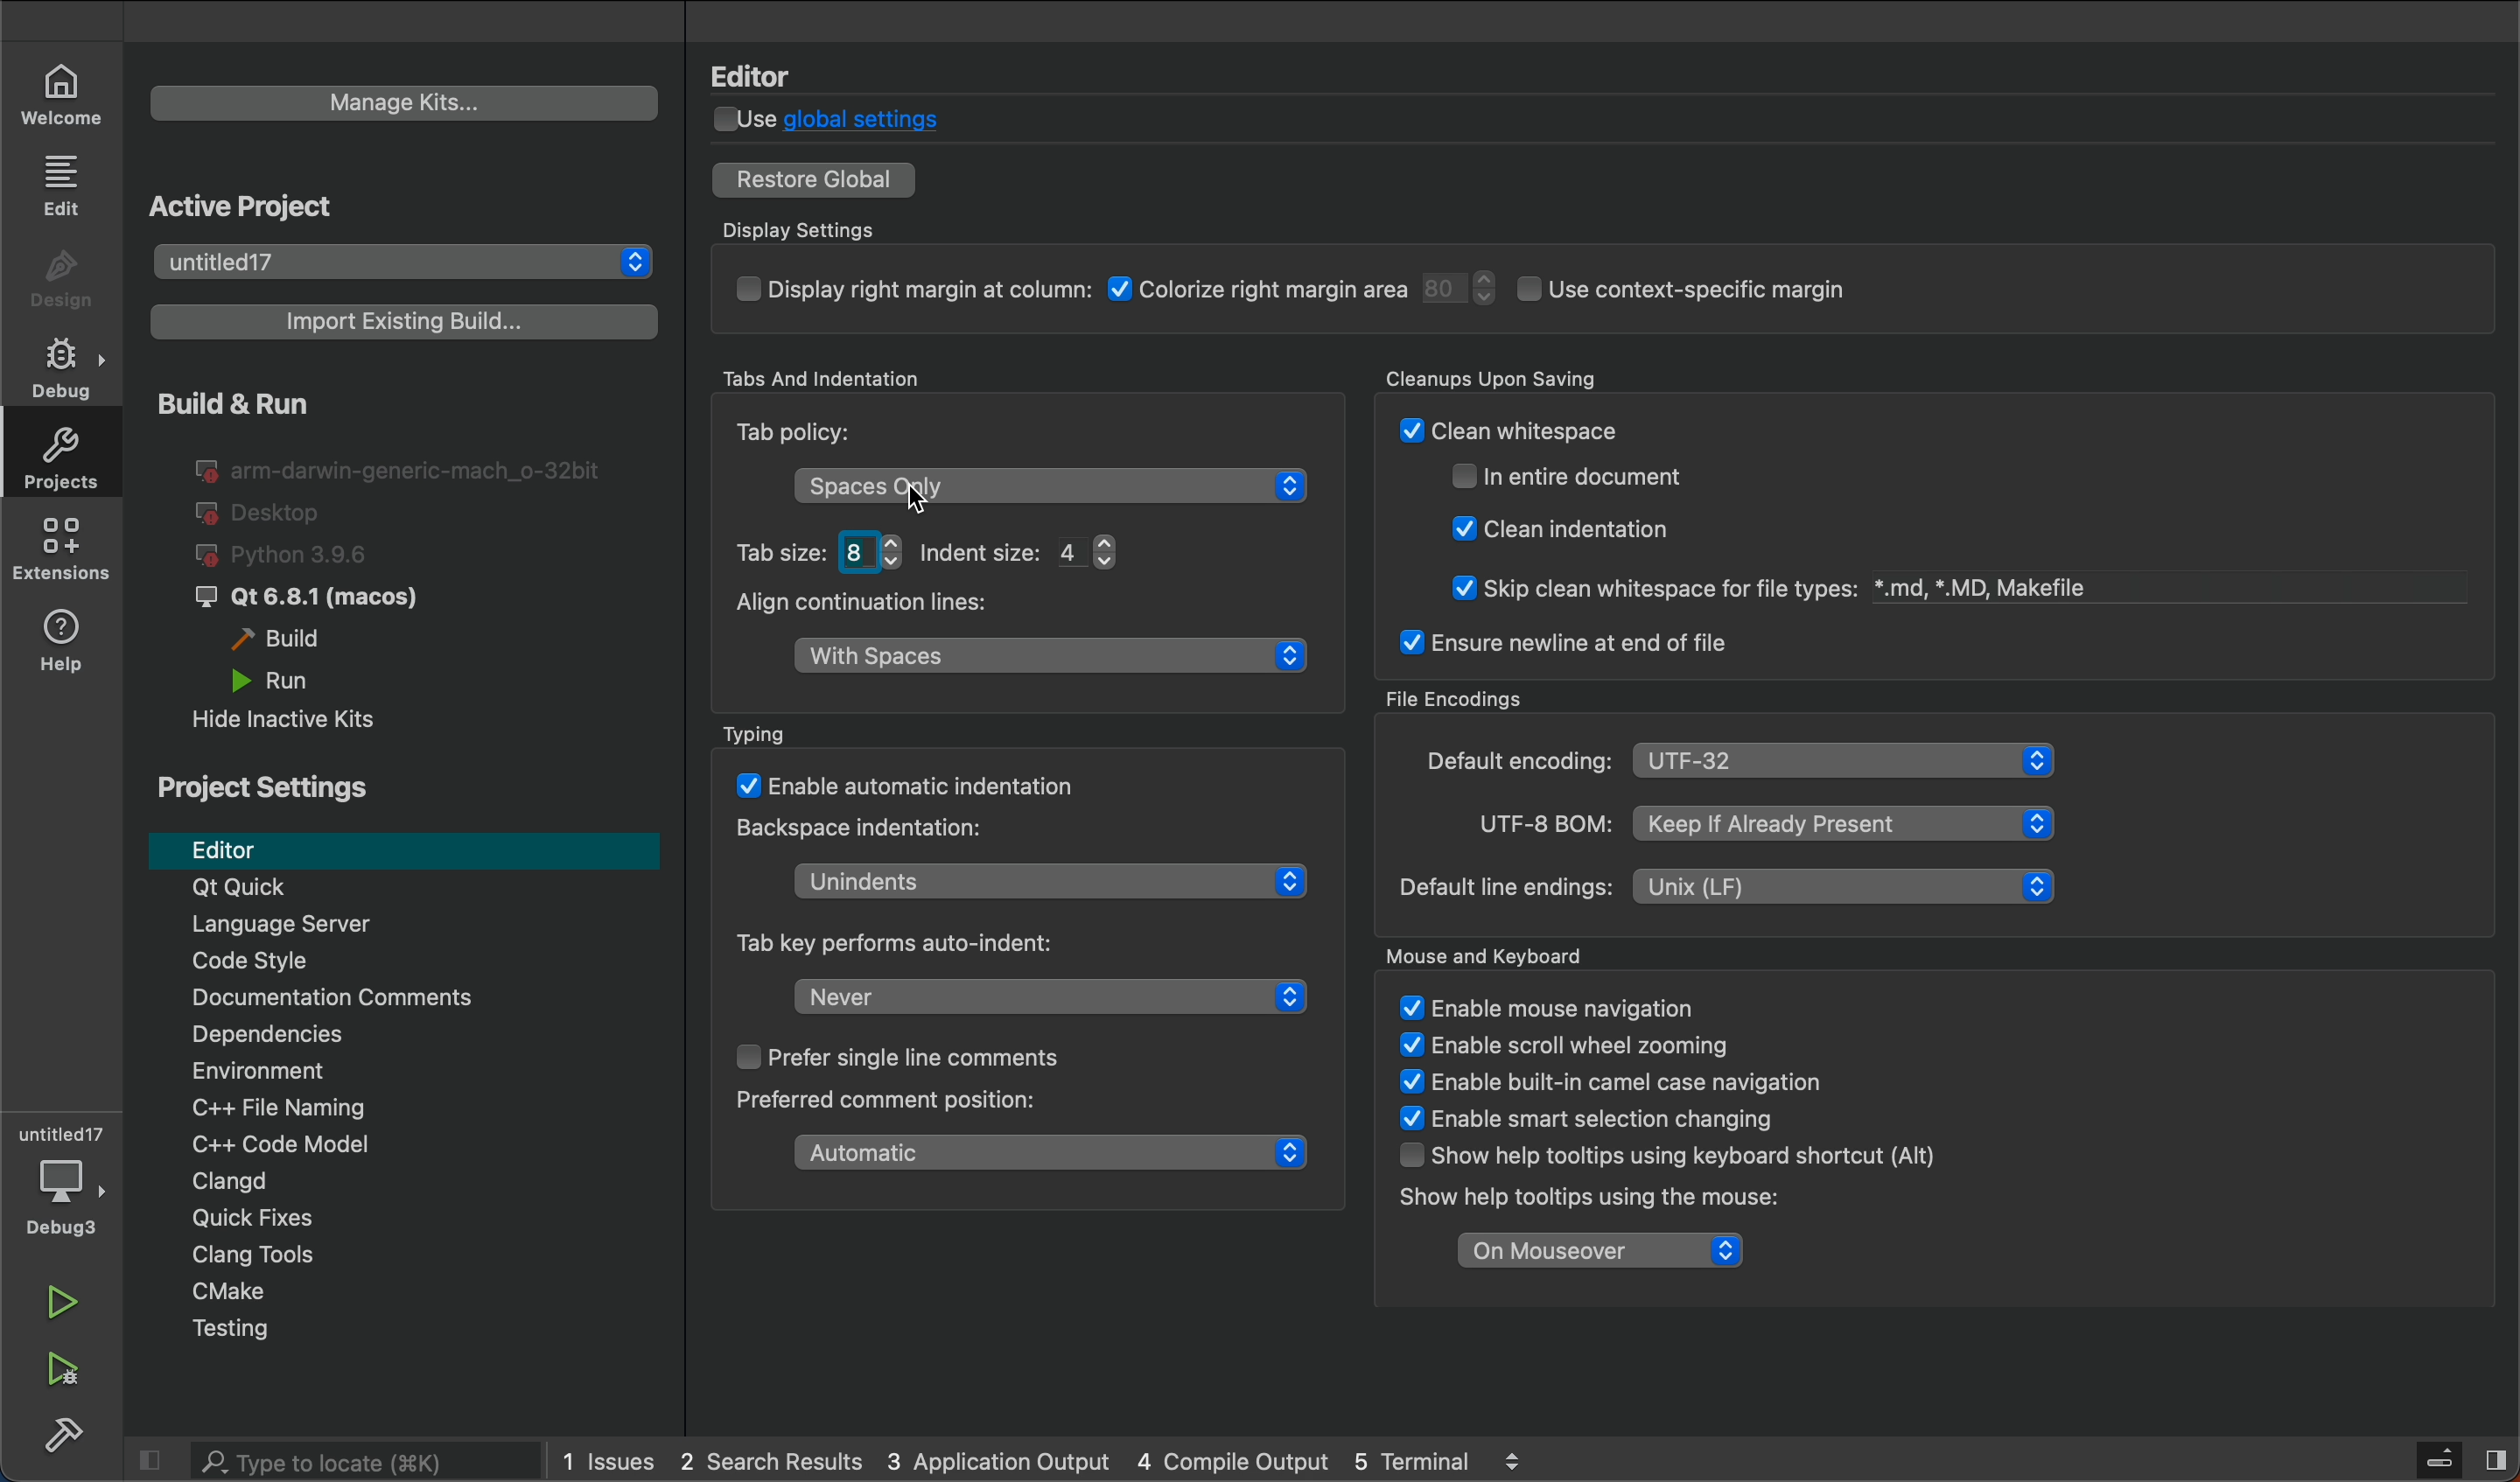 Image resolution: width=2520 pixels, height=1482 pixels. Describe the element at coordinates (62, 1187) in the screenshot. I see `debuger` at that location.